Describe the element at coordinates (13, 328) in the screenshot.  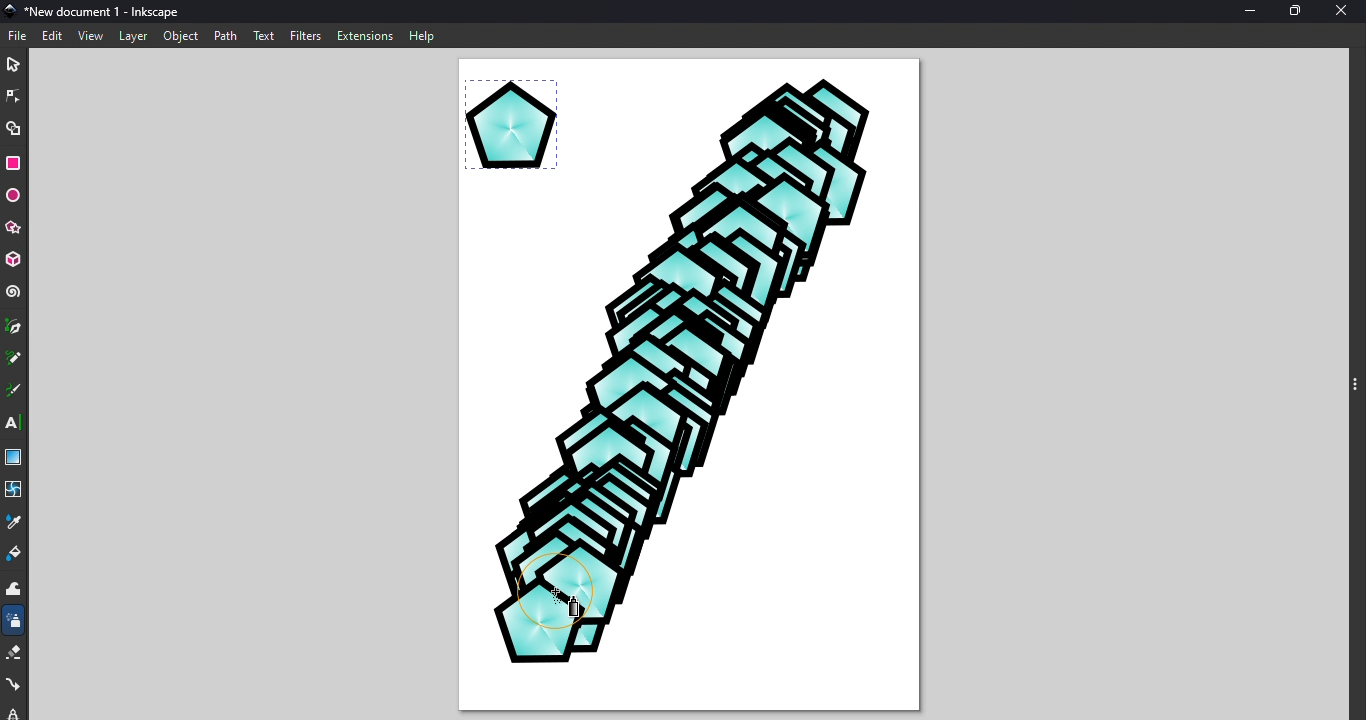
I see `Pen tool` at that location.